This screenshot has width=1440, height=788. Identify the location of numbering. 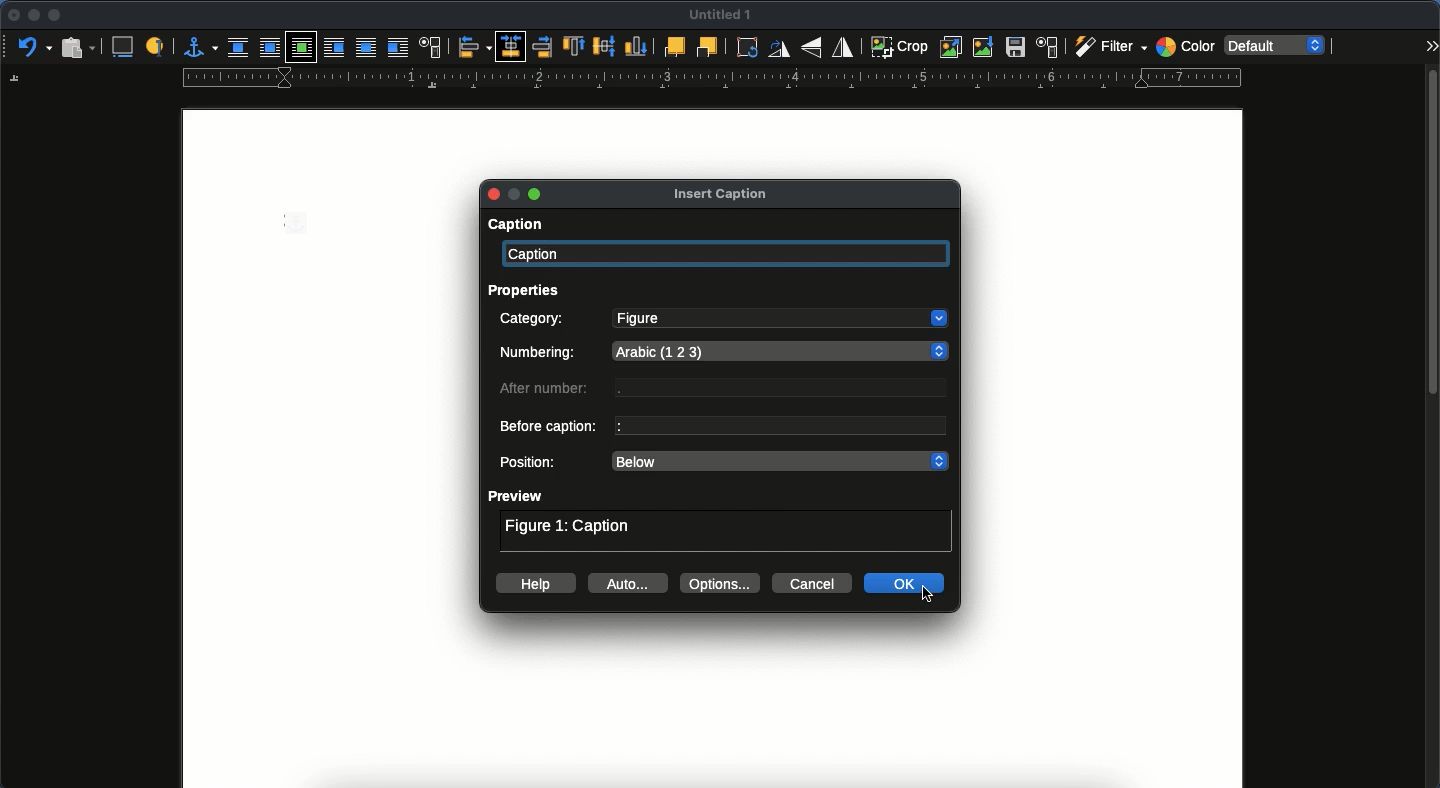
(541, 355).